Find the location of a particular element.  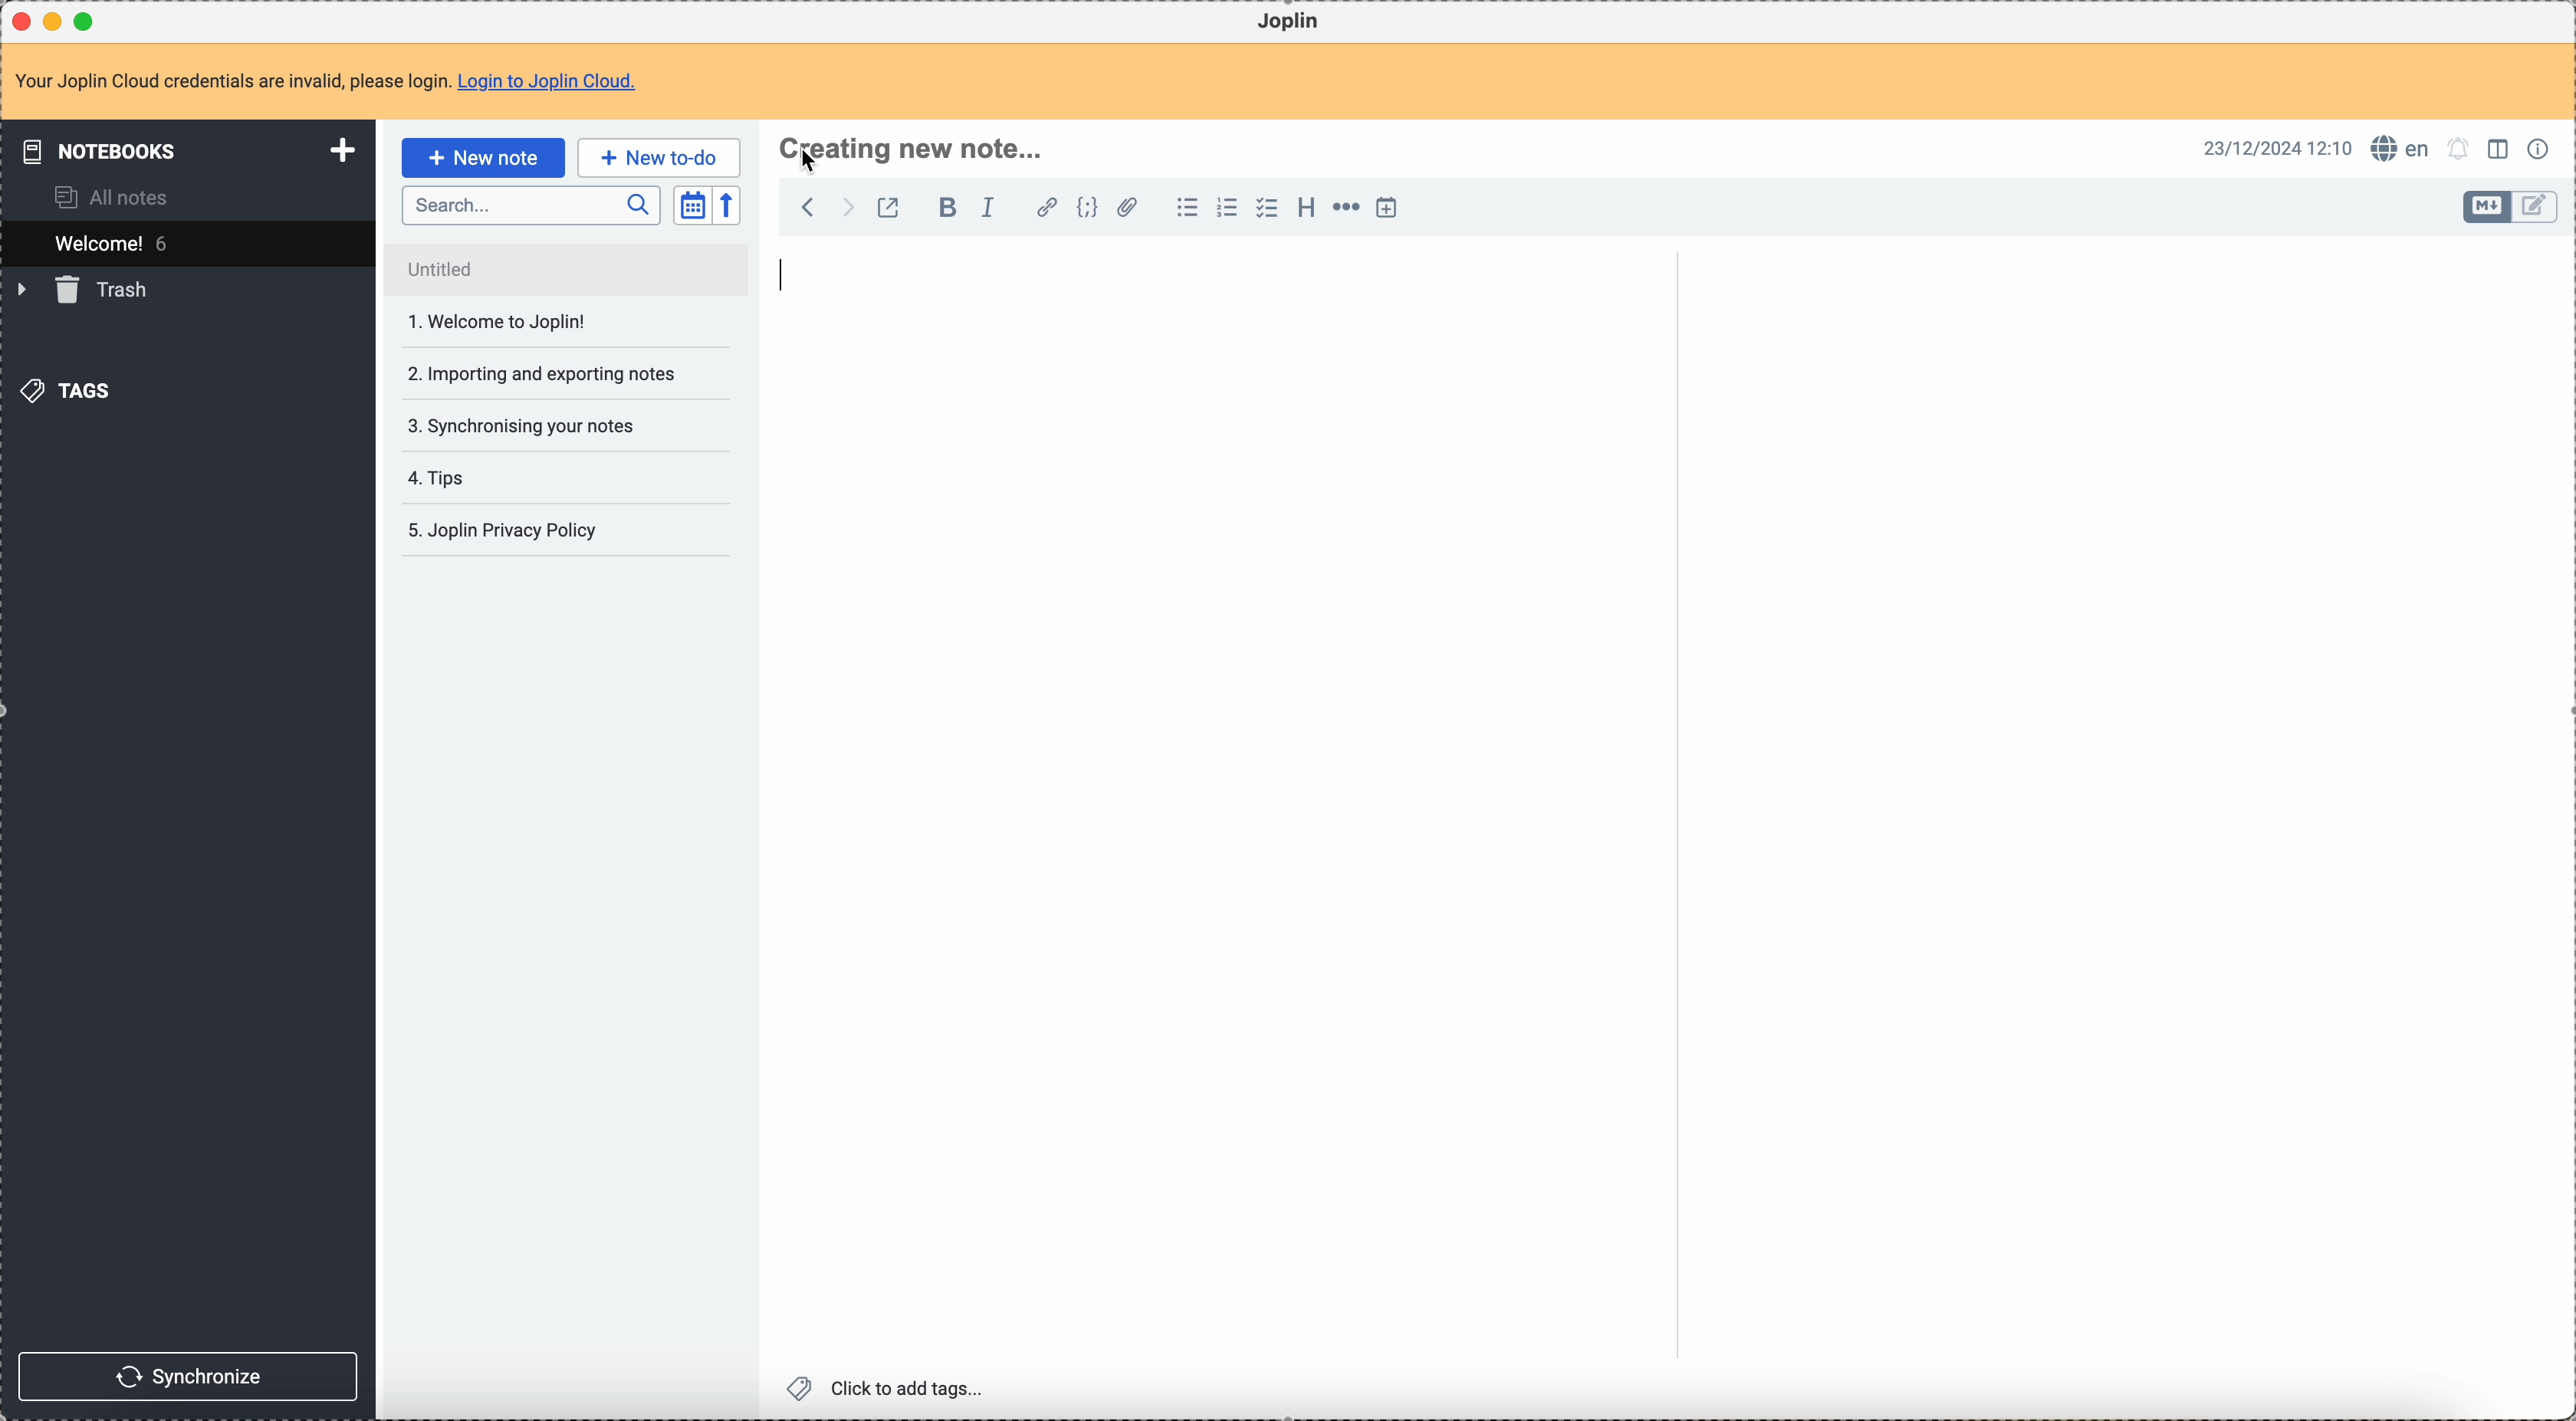

tags is located at coordinates (73, 390).